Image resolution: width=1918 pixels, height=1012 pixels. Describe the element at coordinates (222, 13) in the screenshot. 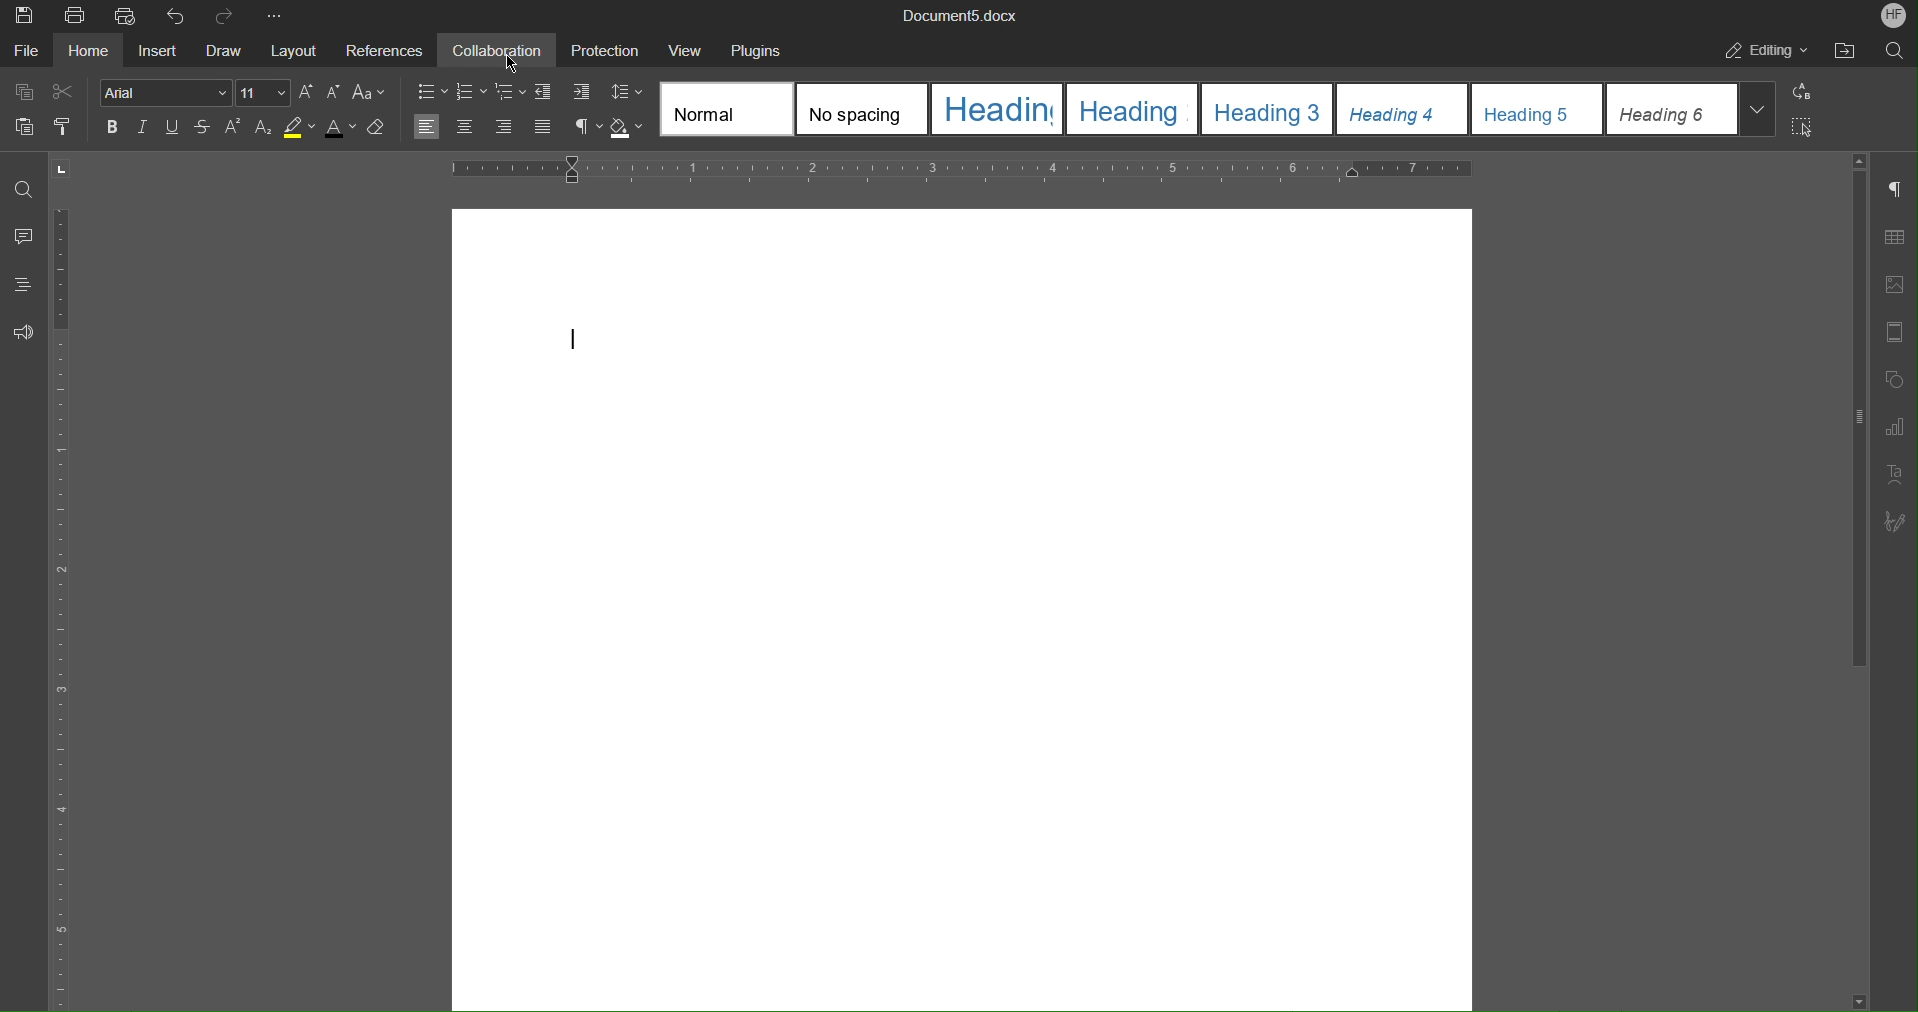

I see `Redo` at that location.